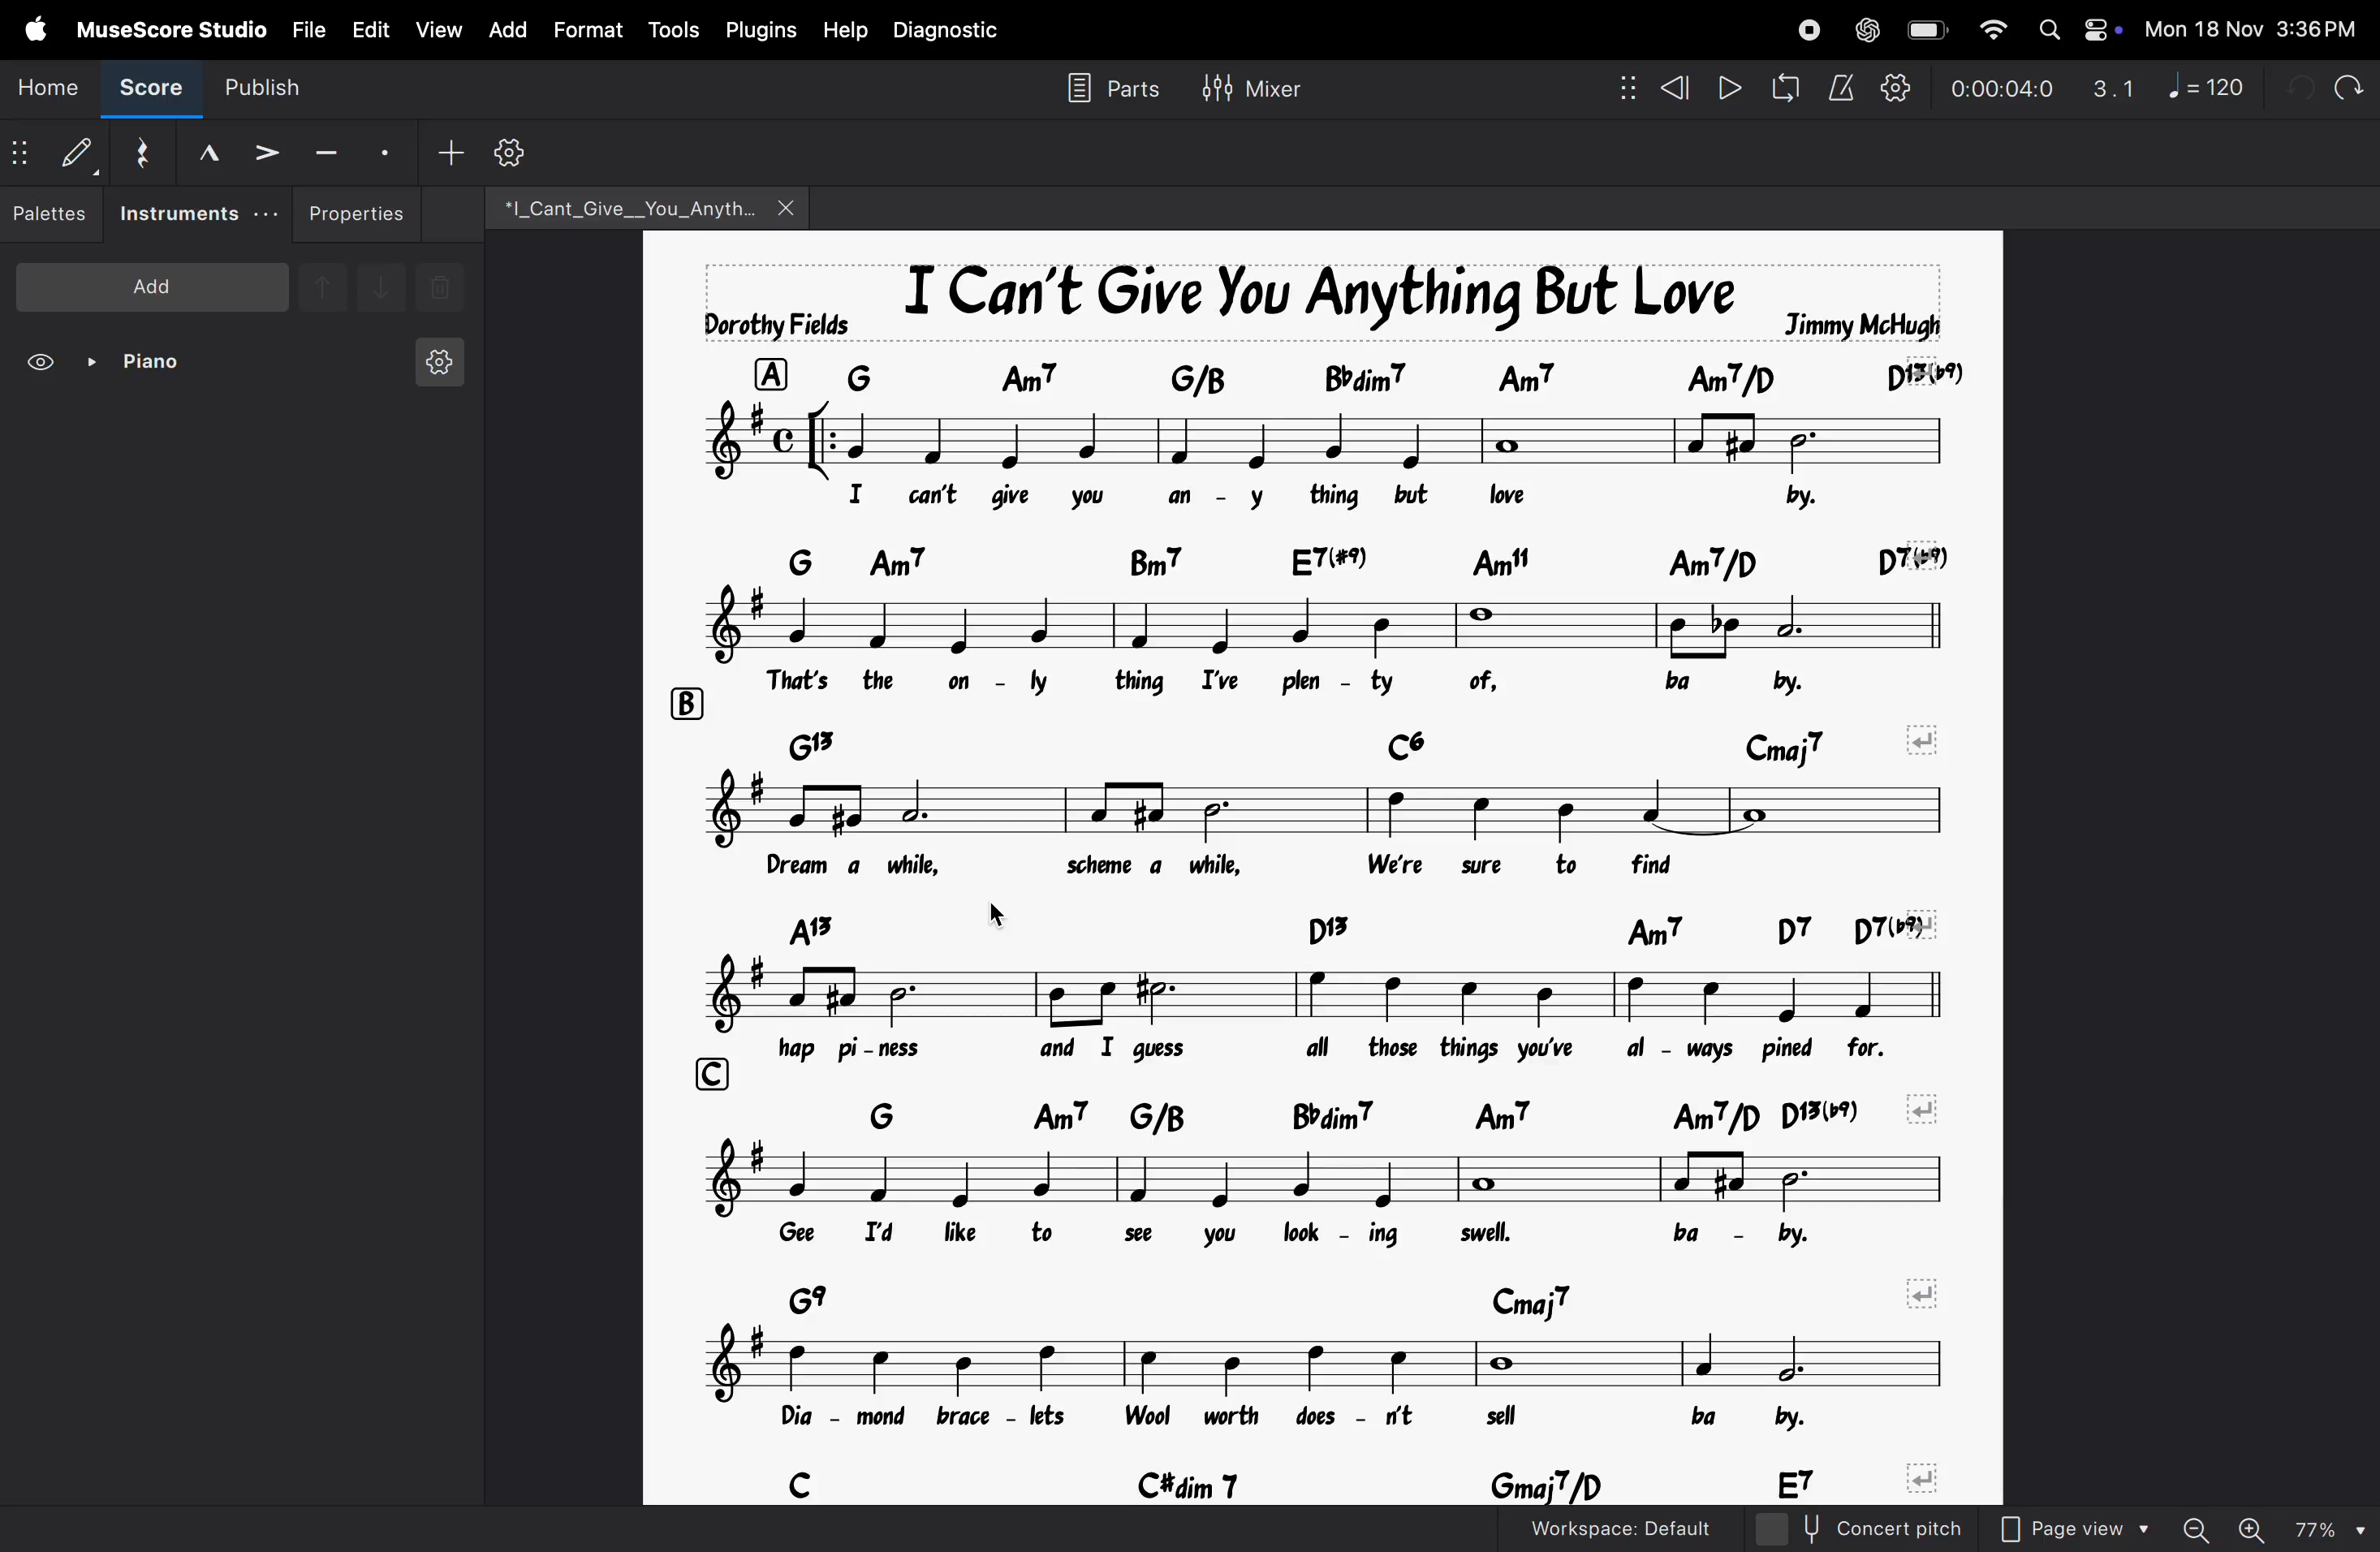 Image resolution: width=2380 pixels, height=1552 pixels. I want to click on add, so click(508, 31).